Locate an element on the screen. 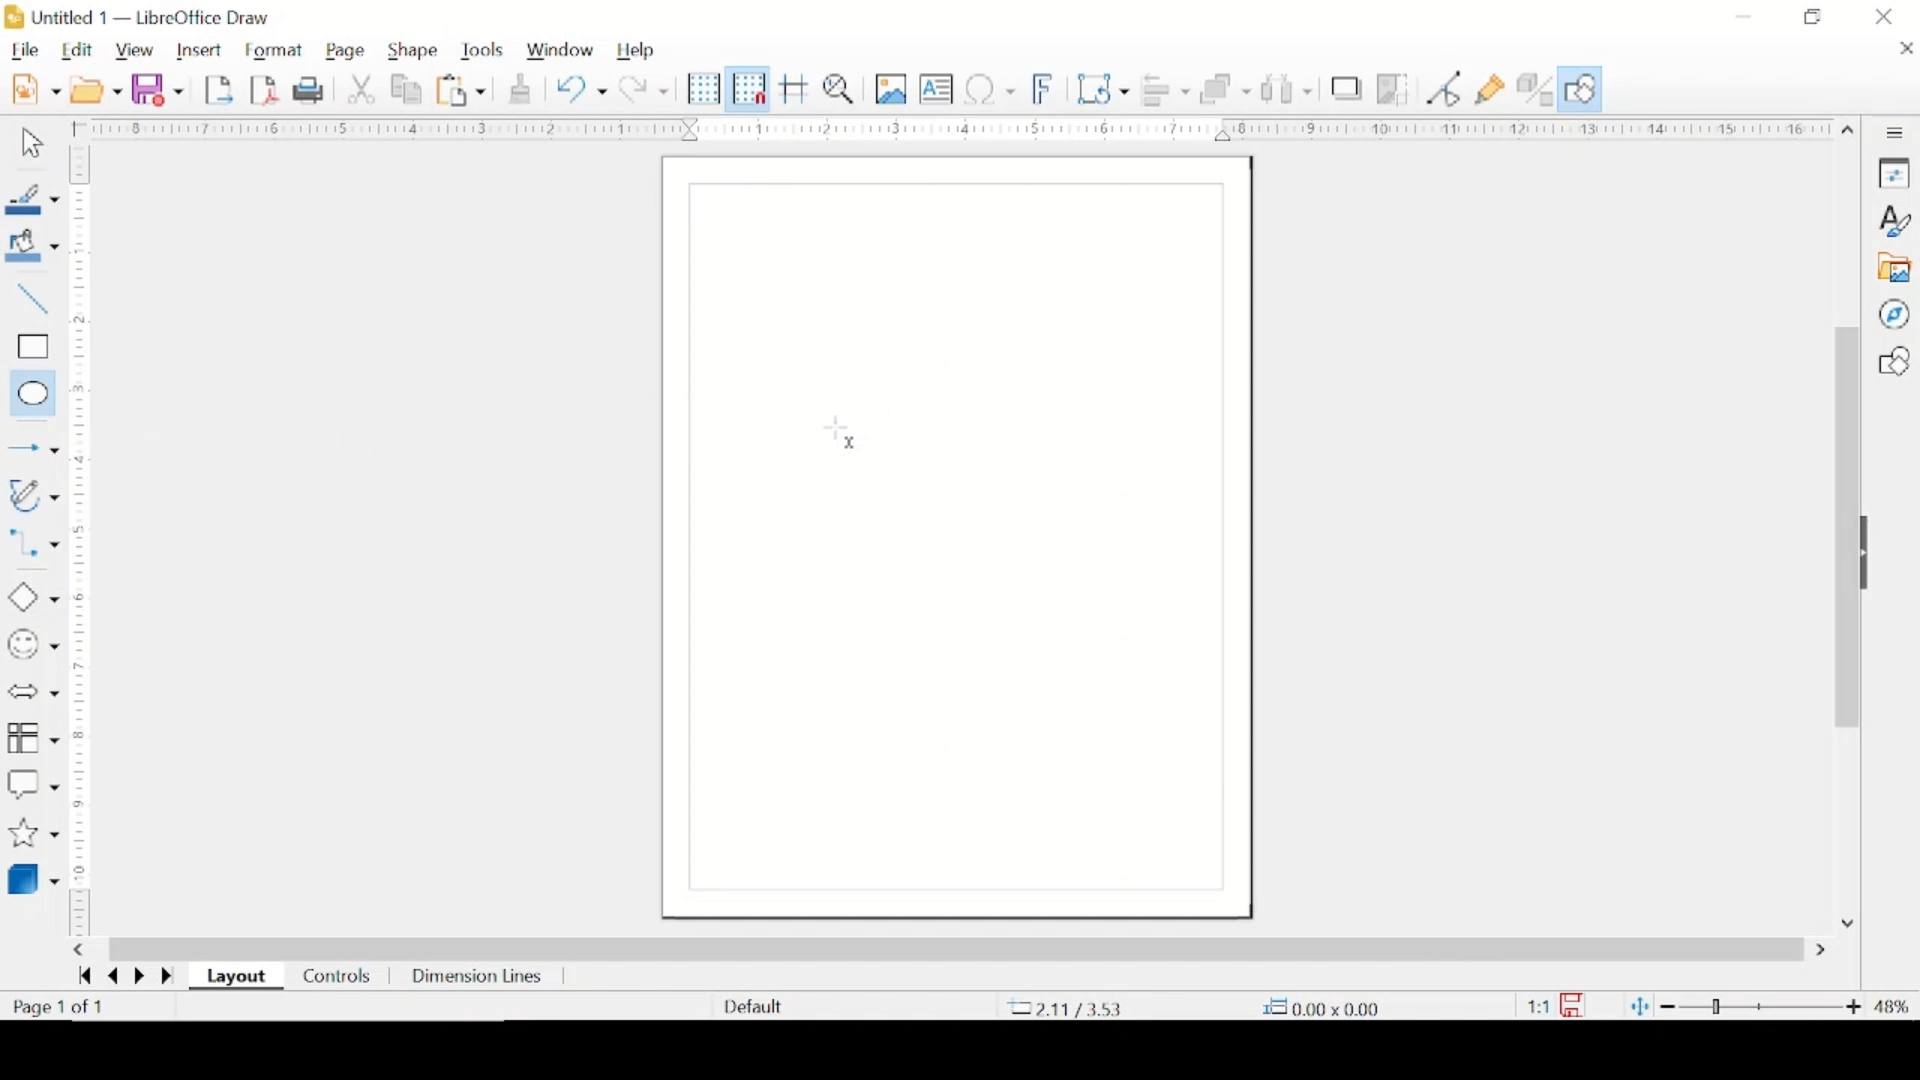 Image resolution: width=1920 pixels, height=1080 pixels. insert image is located at coordinates (891, 90).